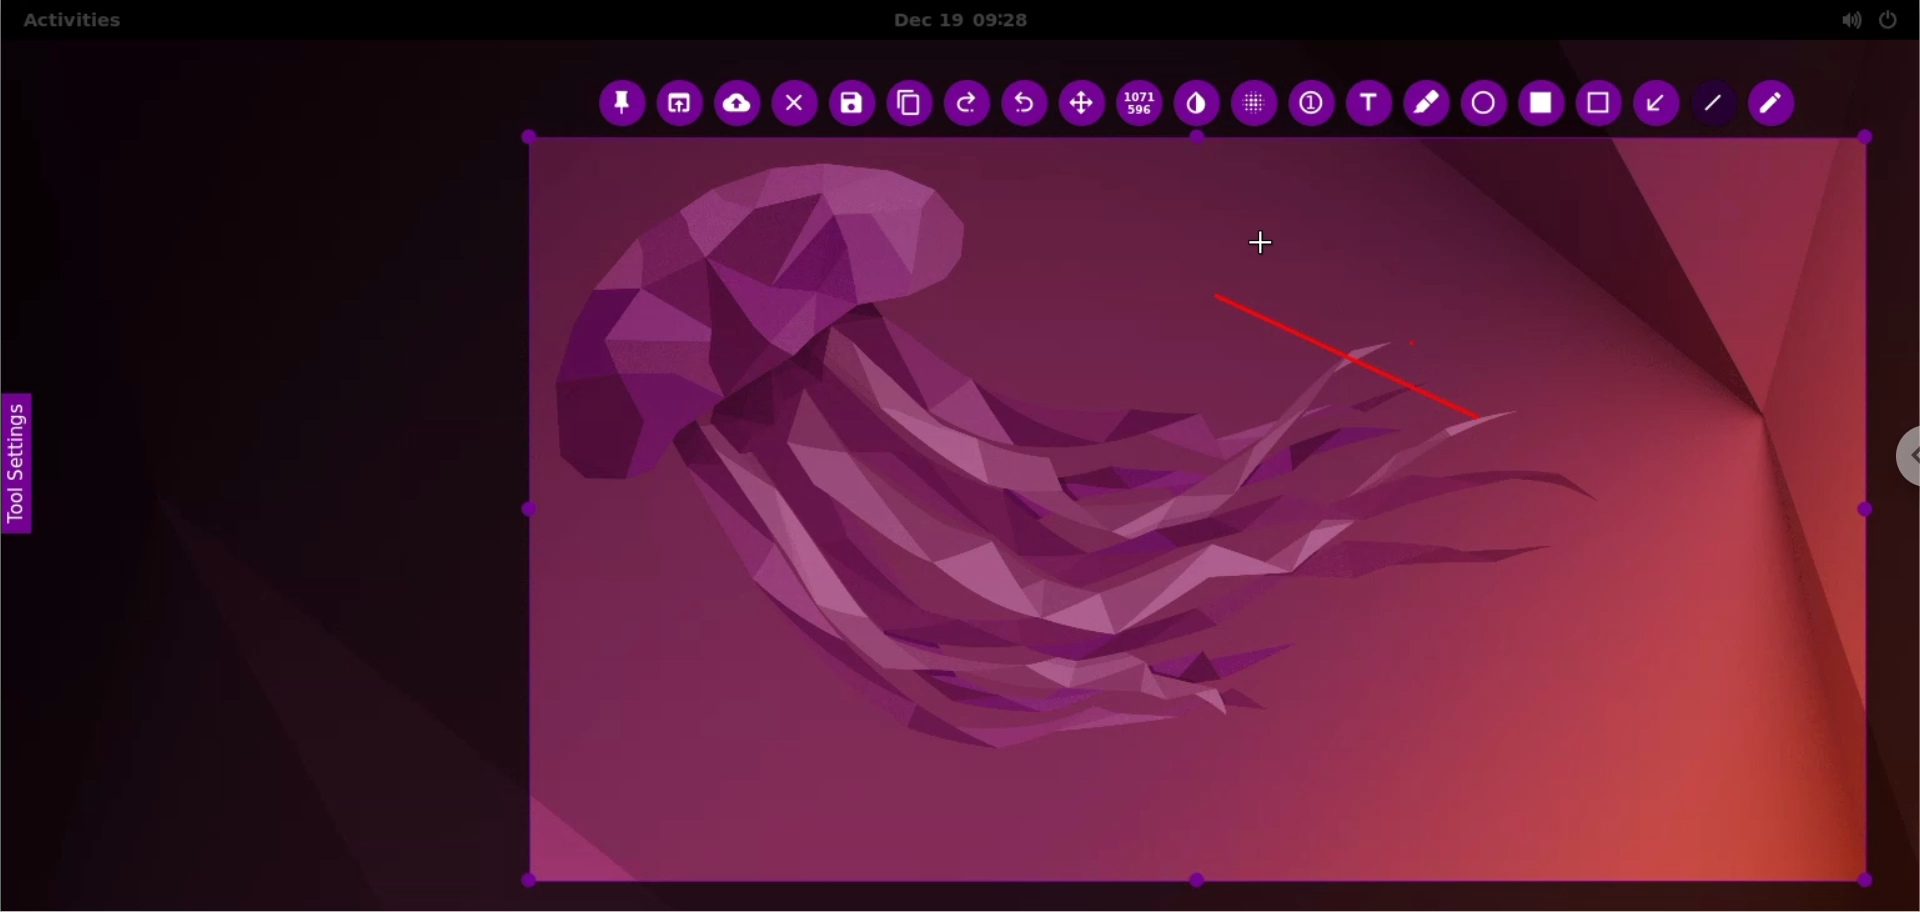 This screenshot has width=1920, height=912. Describe the element at coordinates (1425, 104) in the screenshot. I see `marker` at that location.